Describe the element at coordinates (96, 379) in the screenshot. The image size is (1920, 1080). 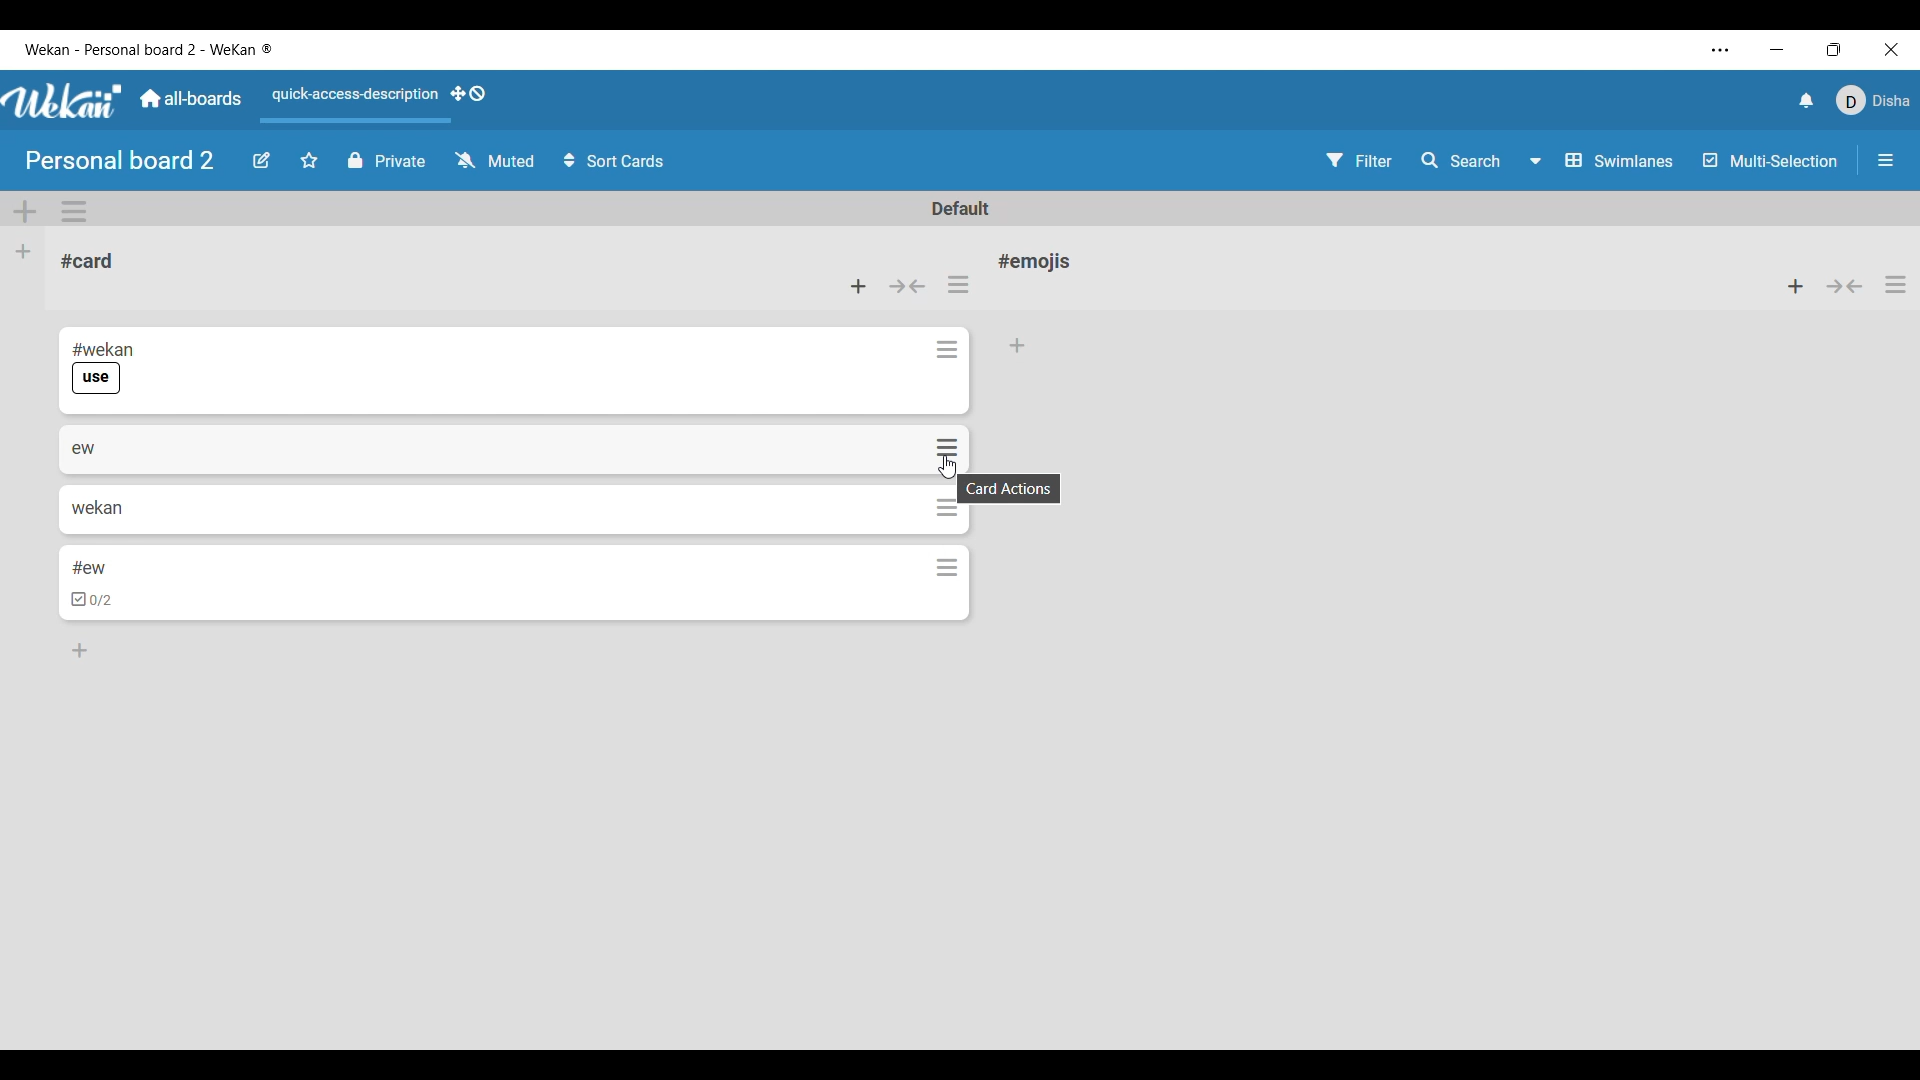
I see `use` at that location.